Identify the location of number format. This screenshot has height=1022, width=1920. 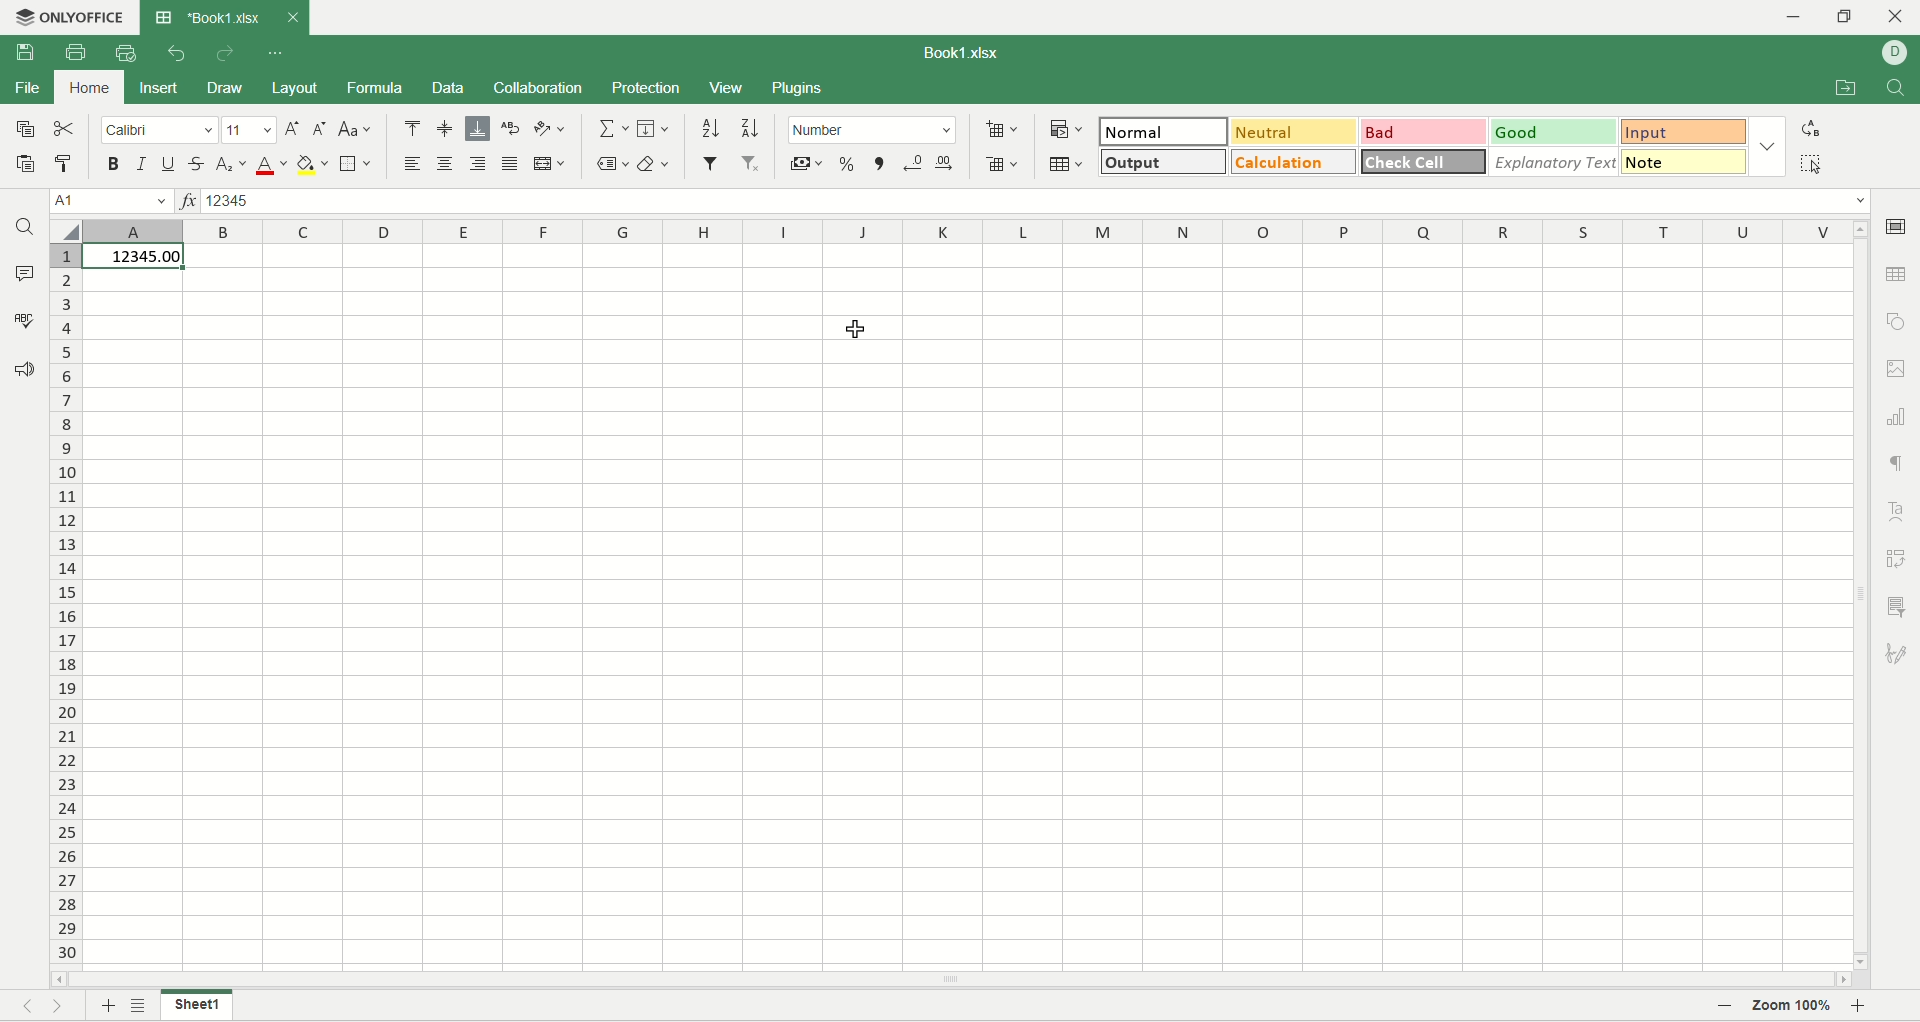
(875, 131).